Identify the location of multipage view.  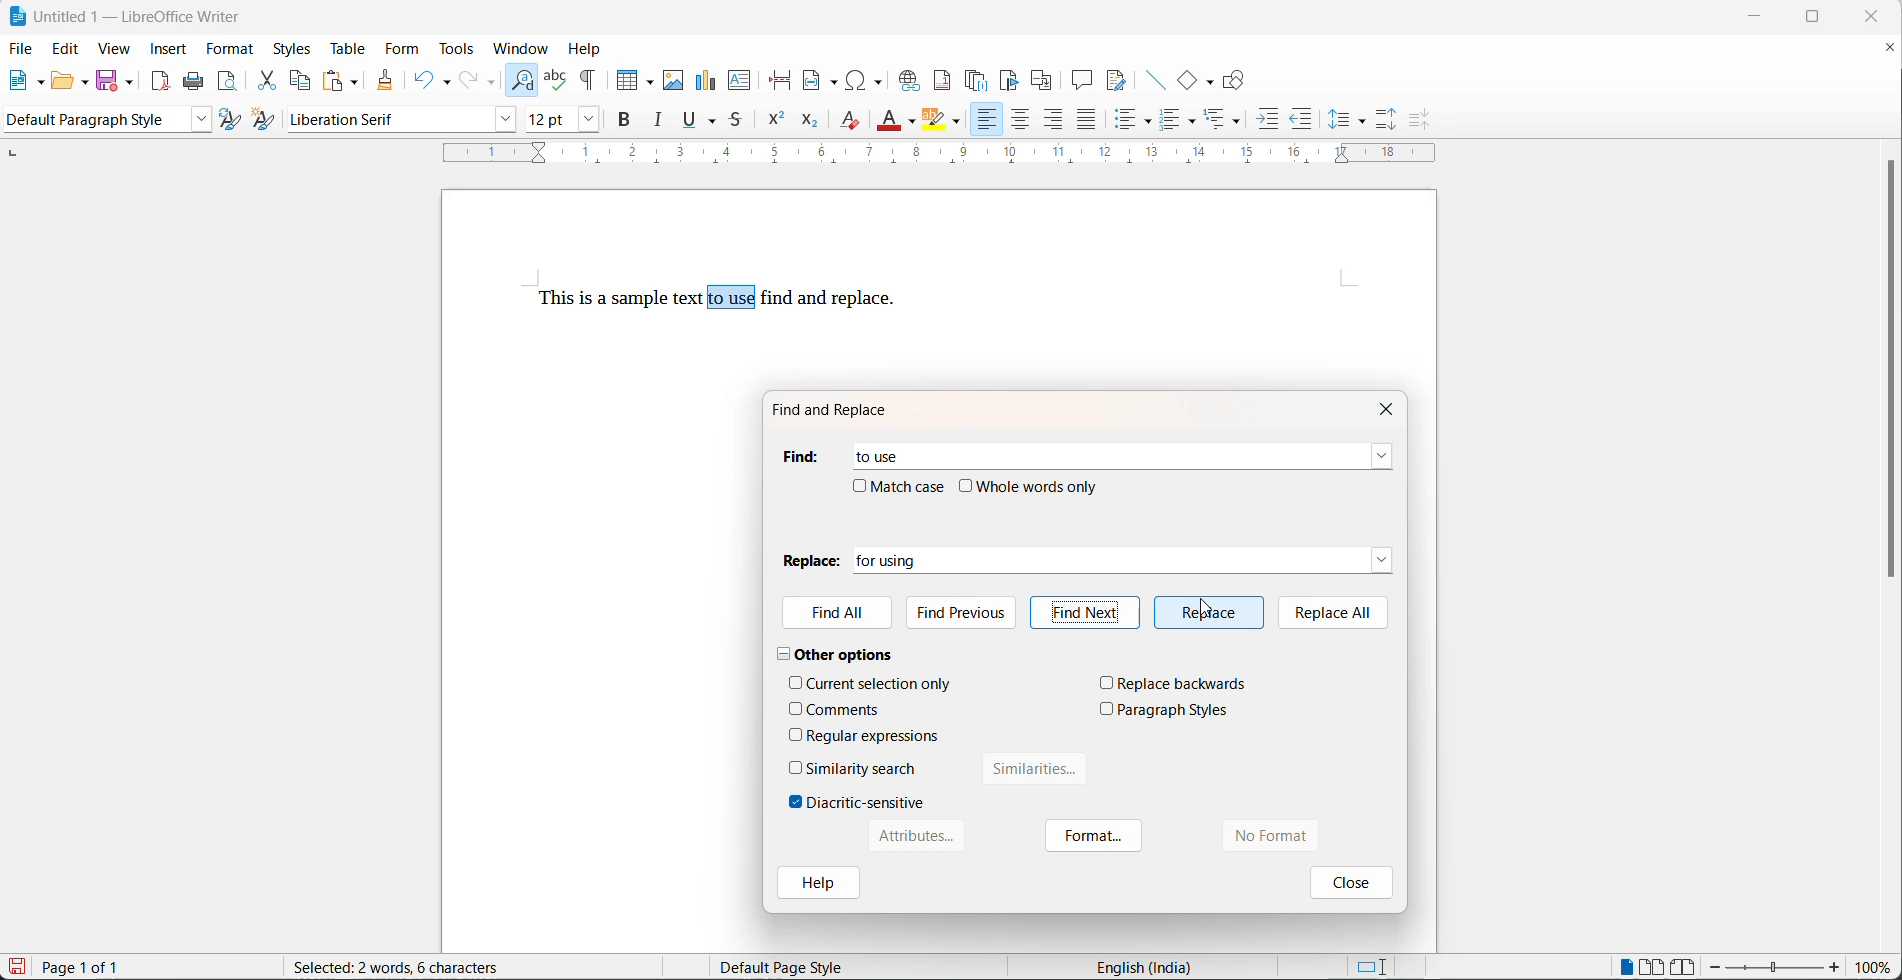
(1651, 966).